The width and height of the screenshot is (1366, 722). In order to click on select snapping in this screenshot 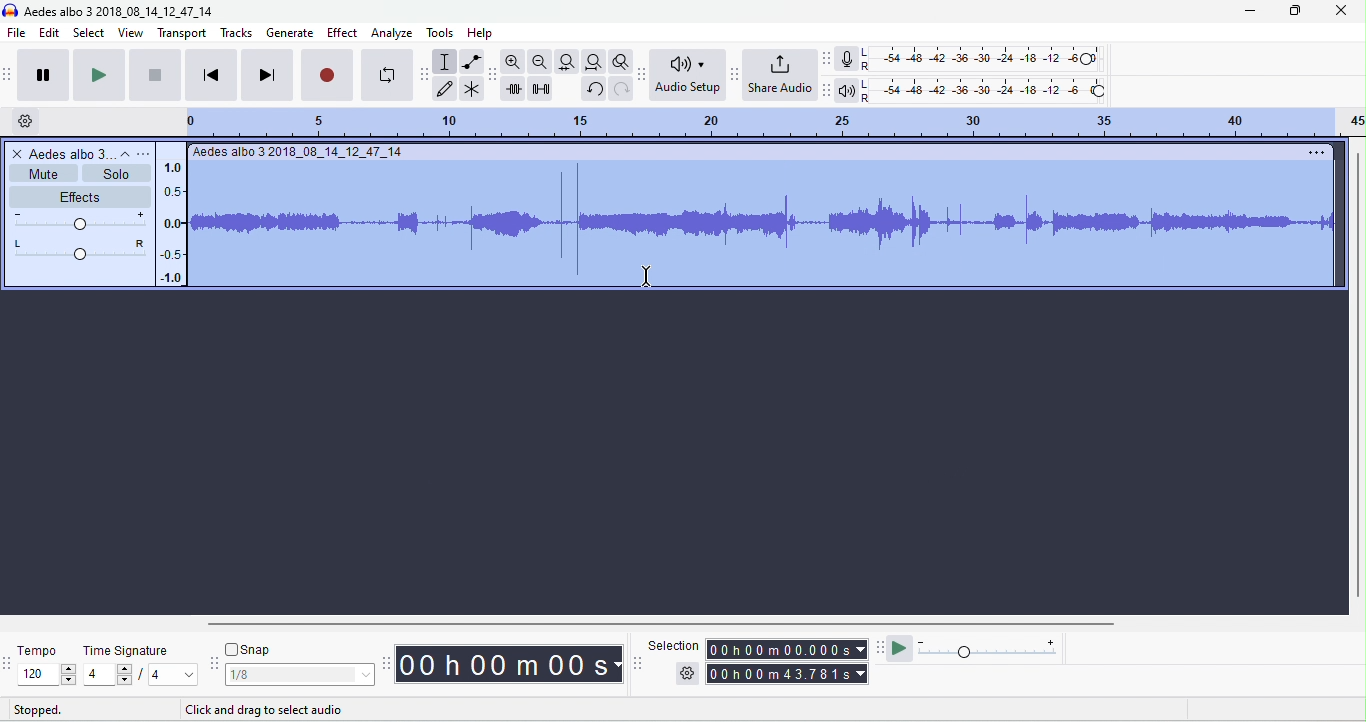, I will do `click(299, 673)`.